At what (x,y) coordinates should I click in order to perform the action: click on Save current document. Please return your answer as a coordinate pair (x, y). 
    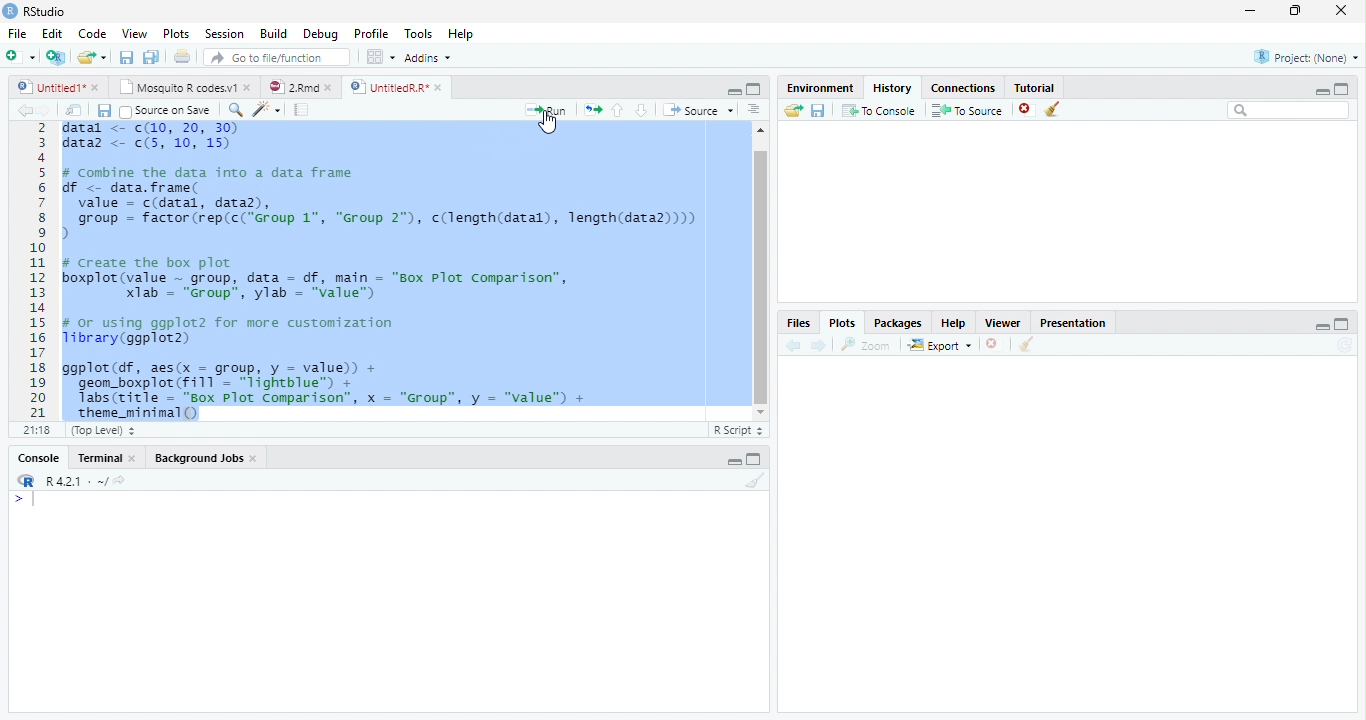
    Looking at the image, I should click on (126, 56).